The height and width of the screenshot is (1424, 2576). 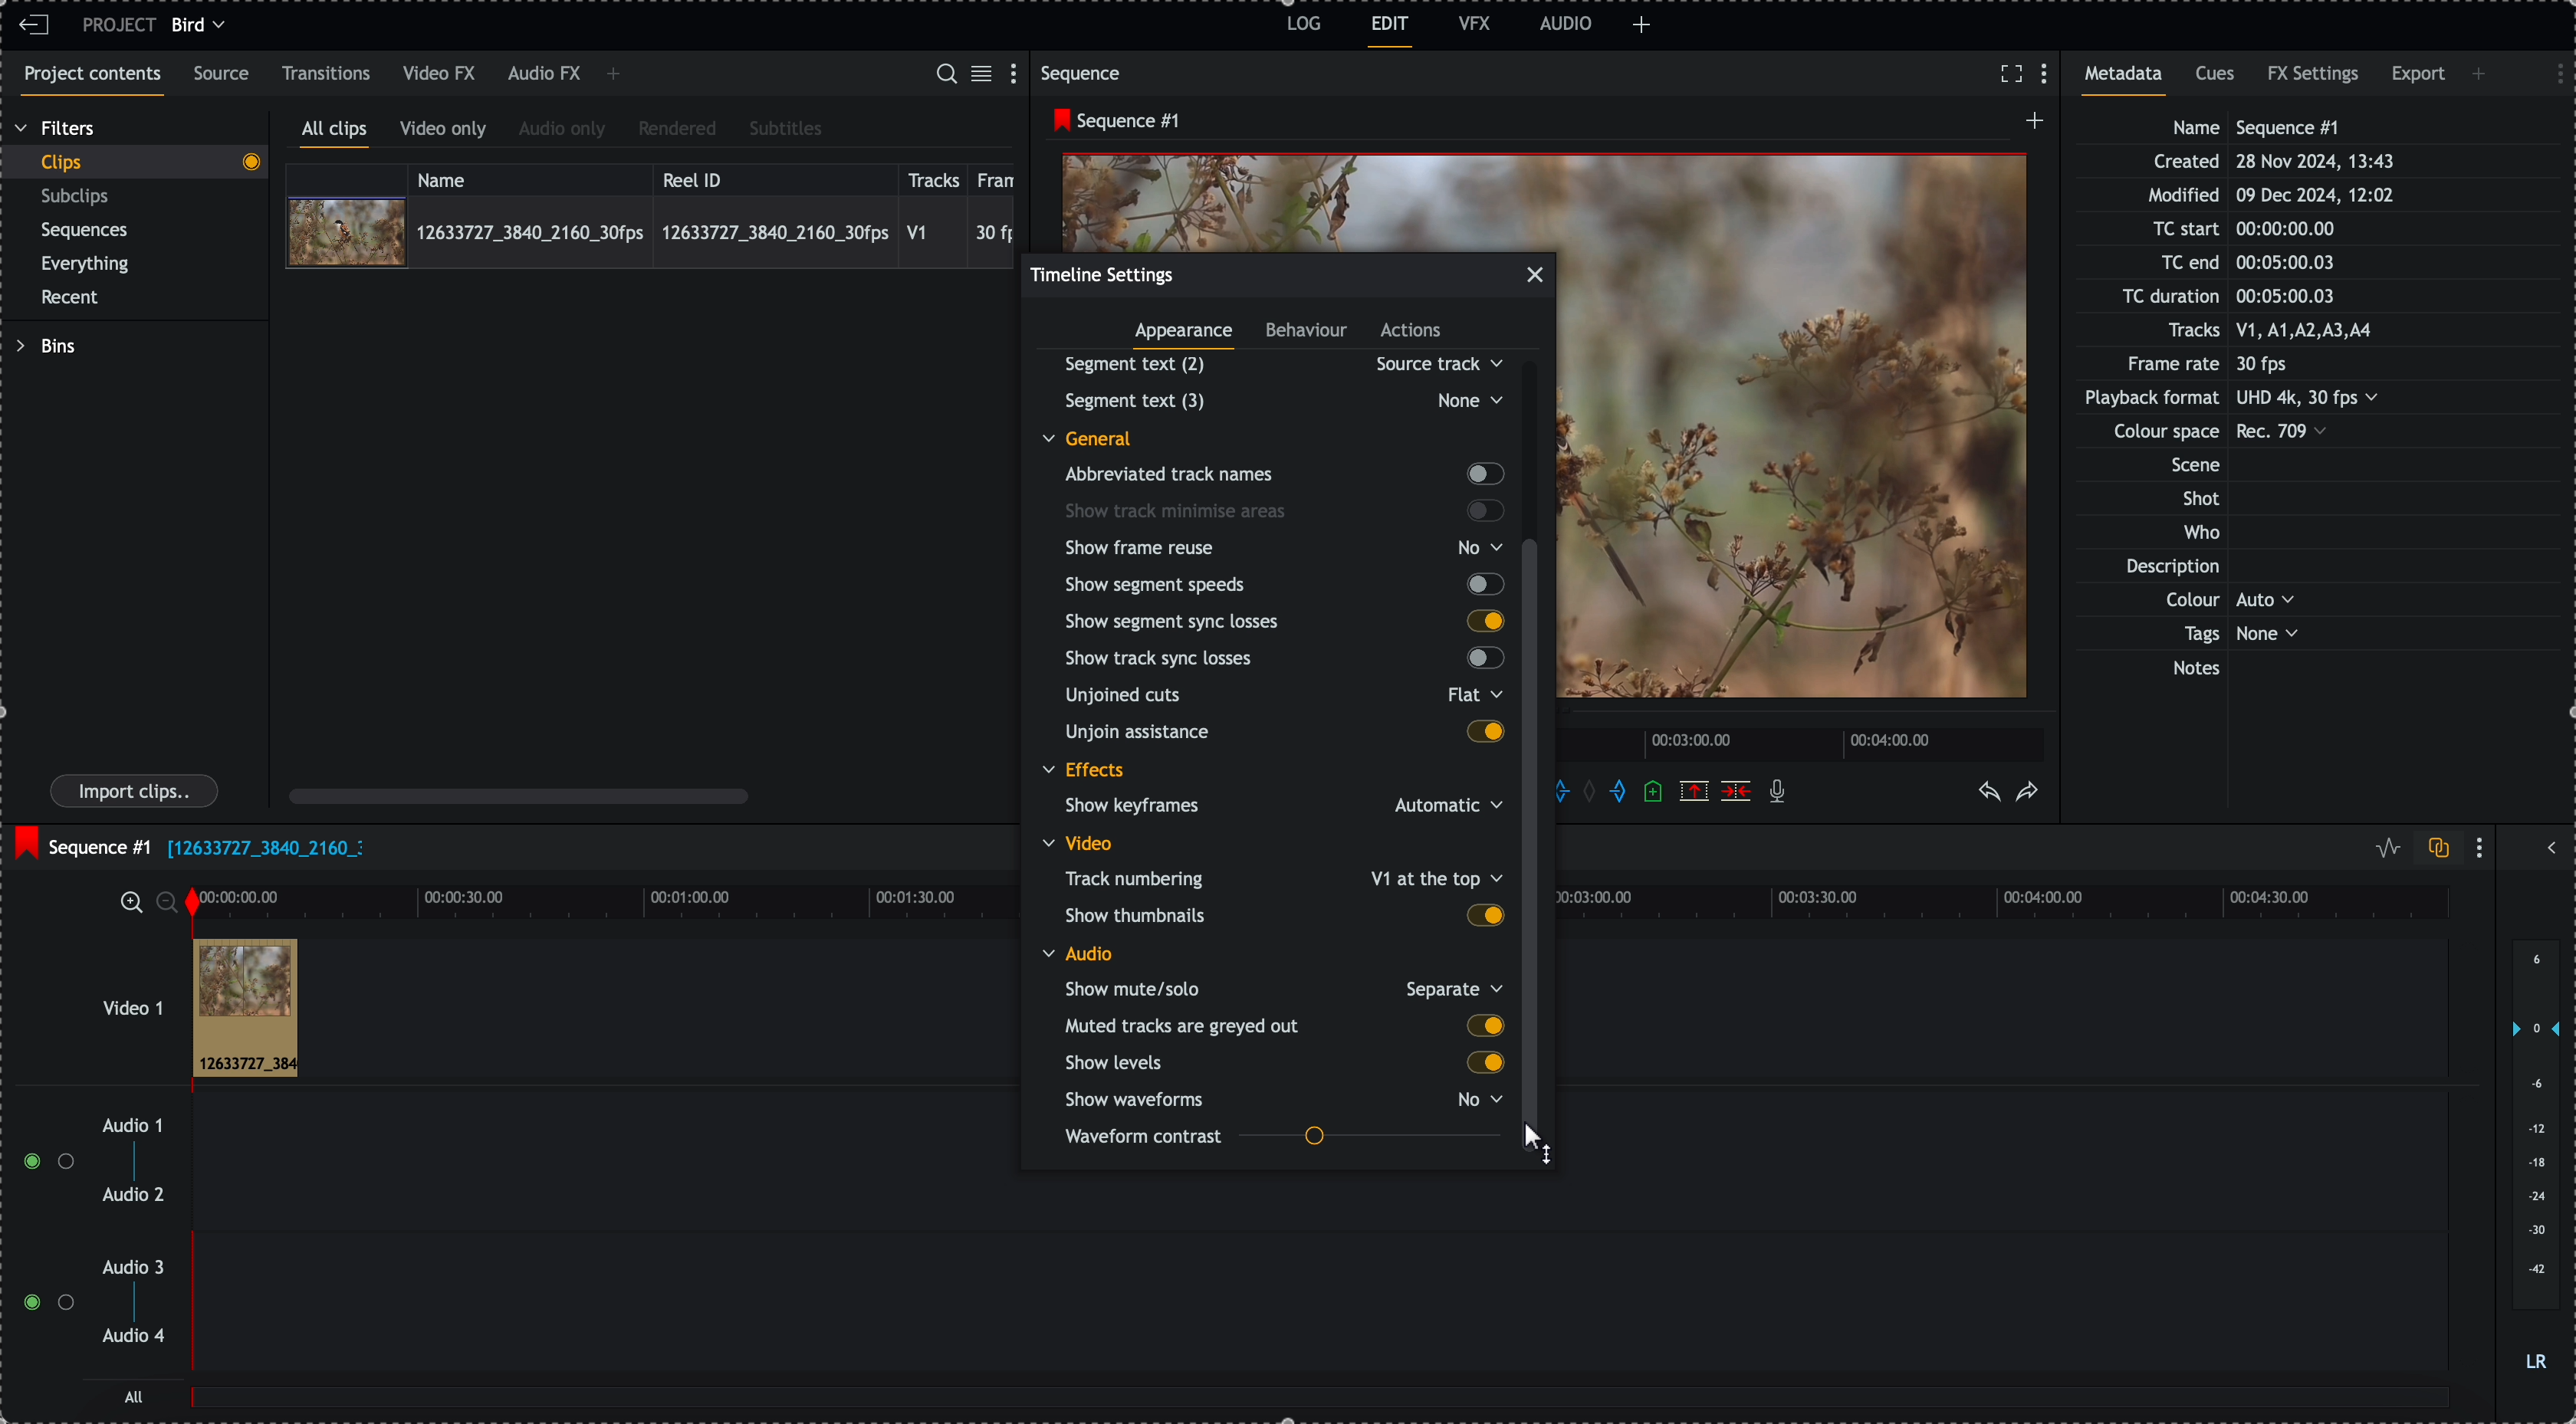 I want to click on show waveforms, so click(x=1285, y=1099).